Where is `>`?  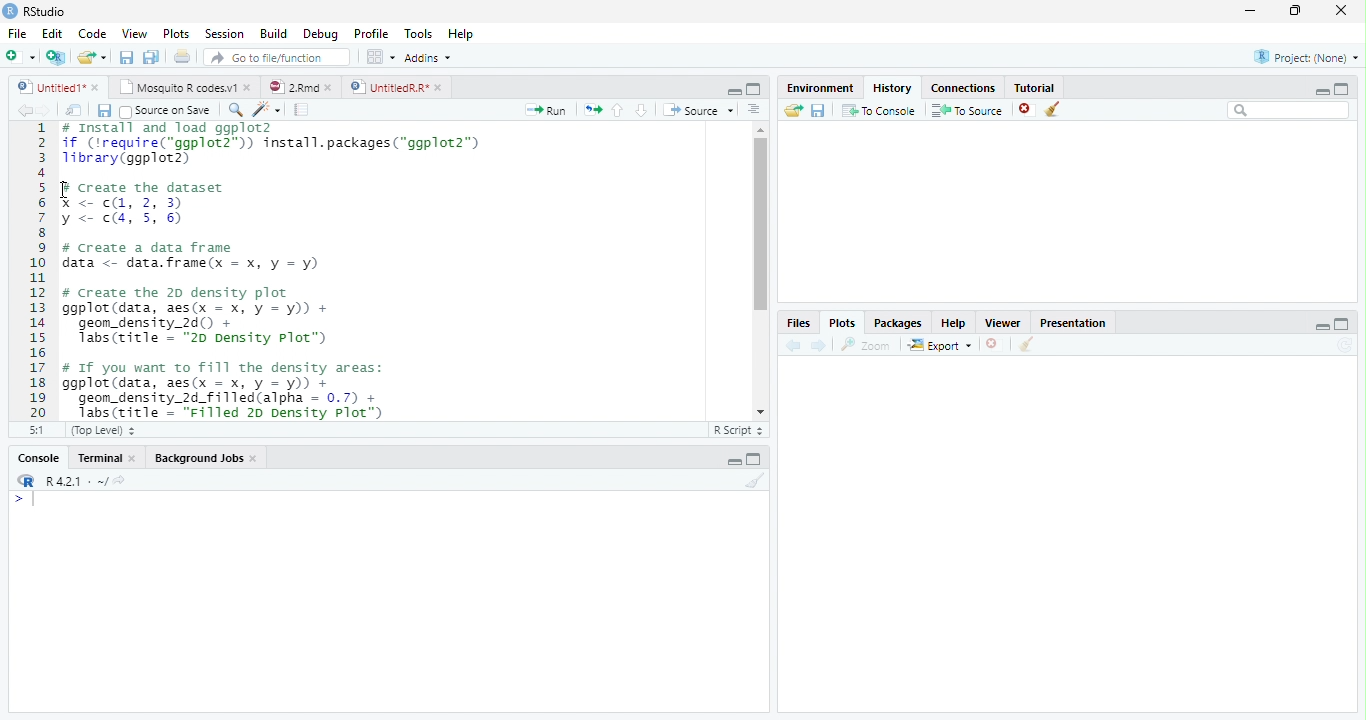
> is located at coordinates (24, 500).